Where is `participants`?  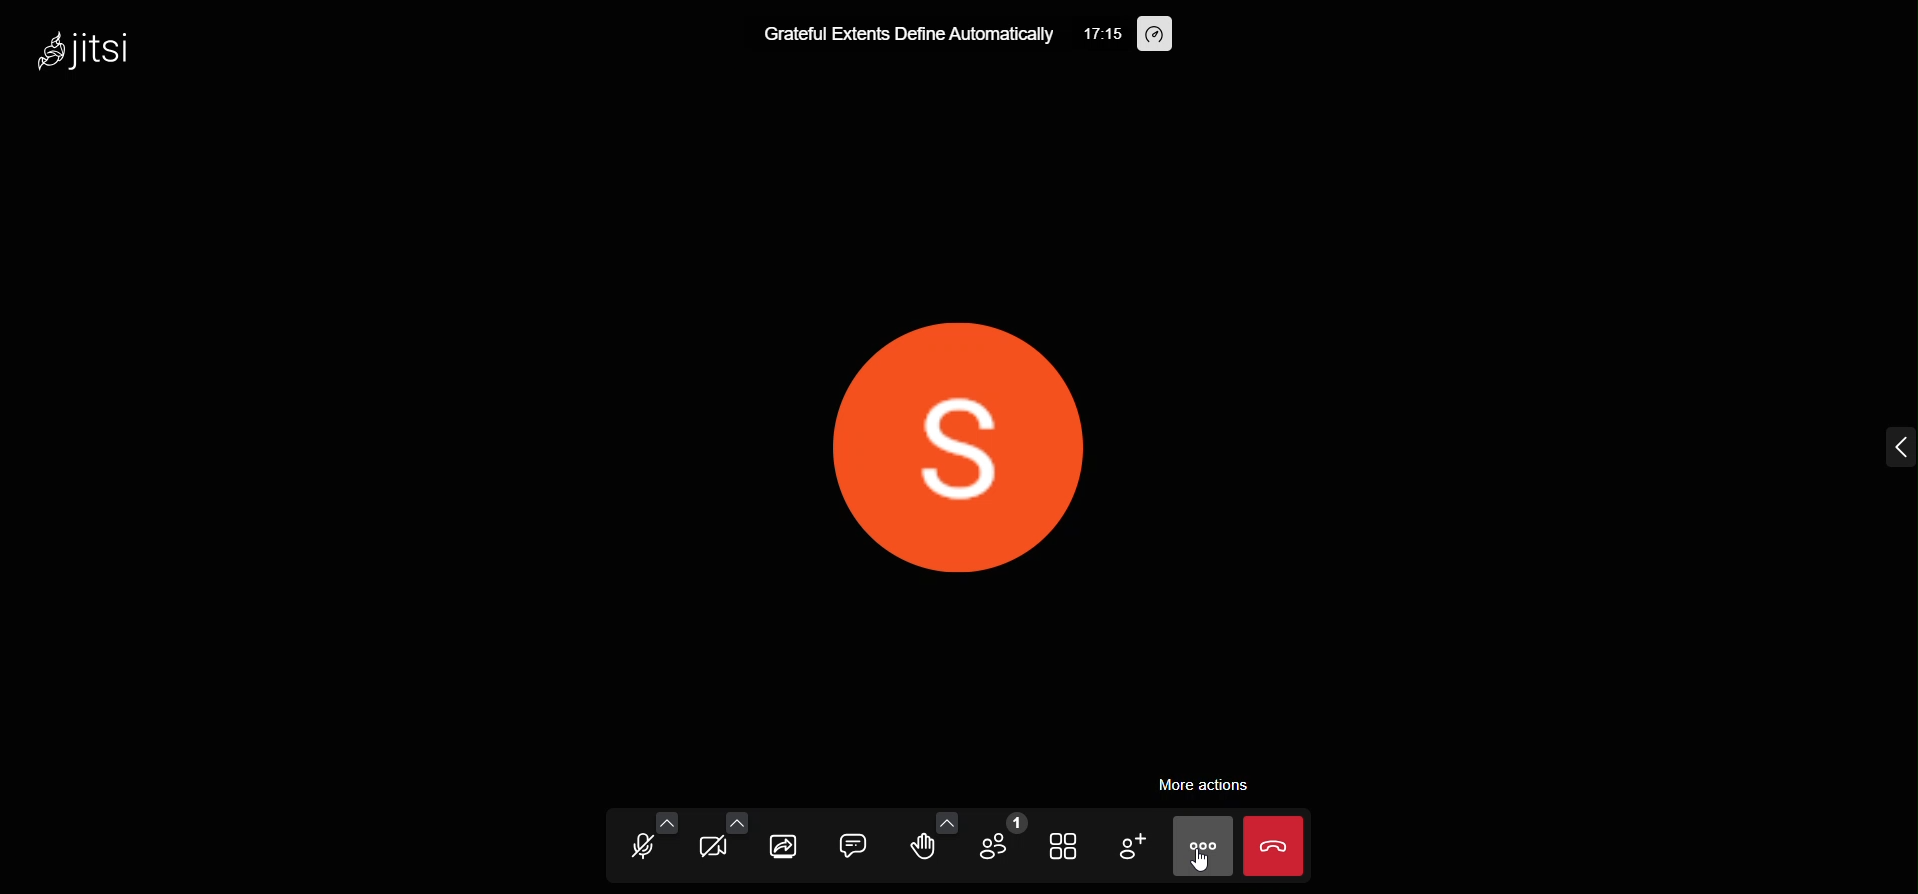 participants is located at coordinates (996, 839).